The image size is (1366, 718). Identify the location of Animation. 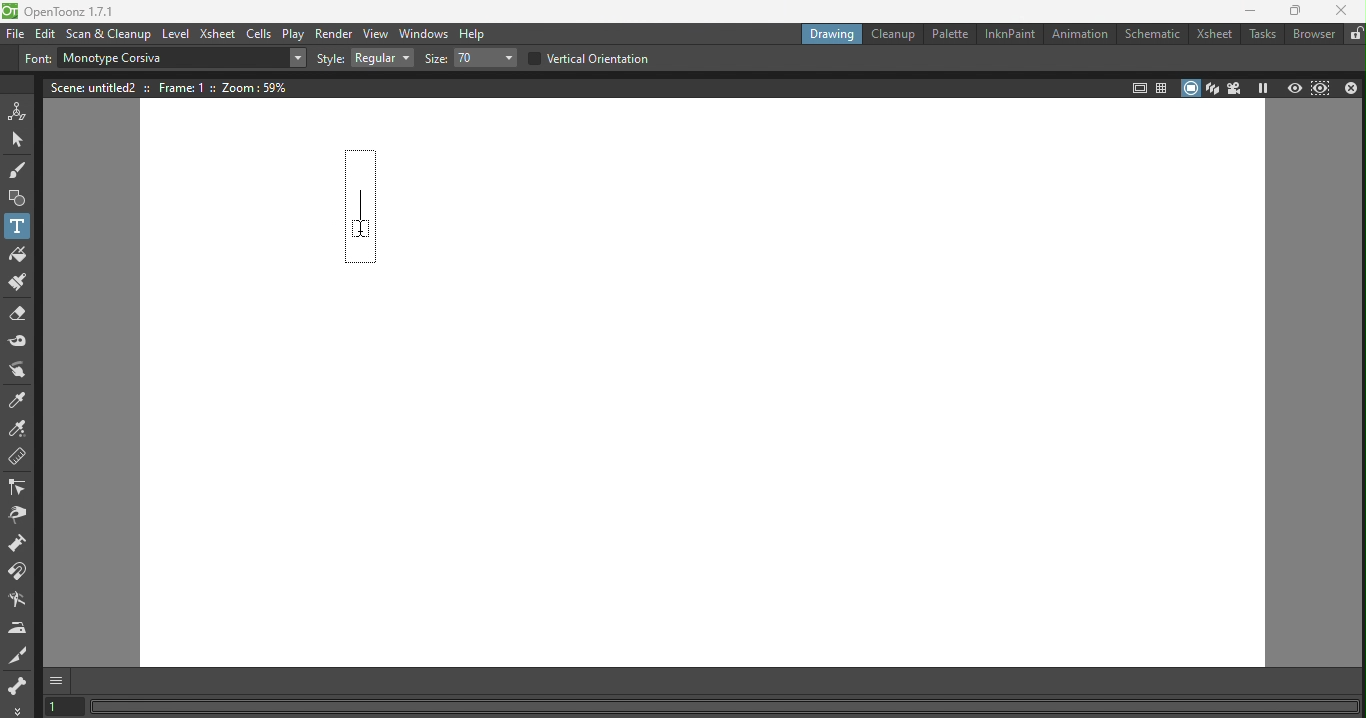
(1082, 34).